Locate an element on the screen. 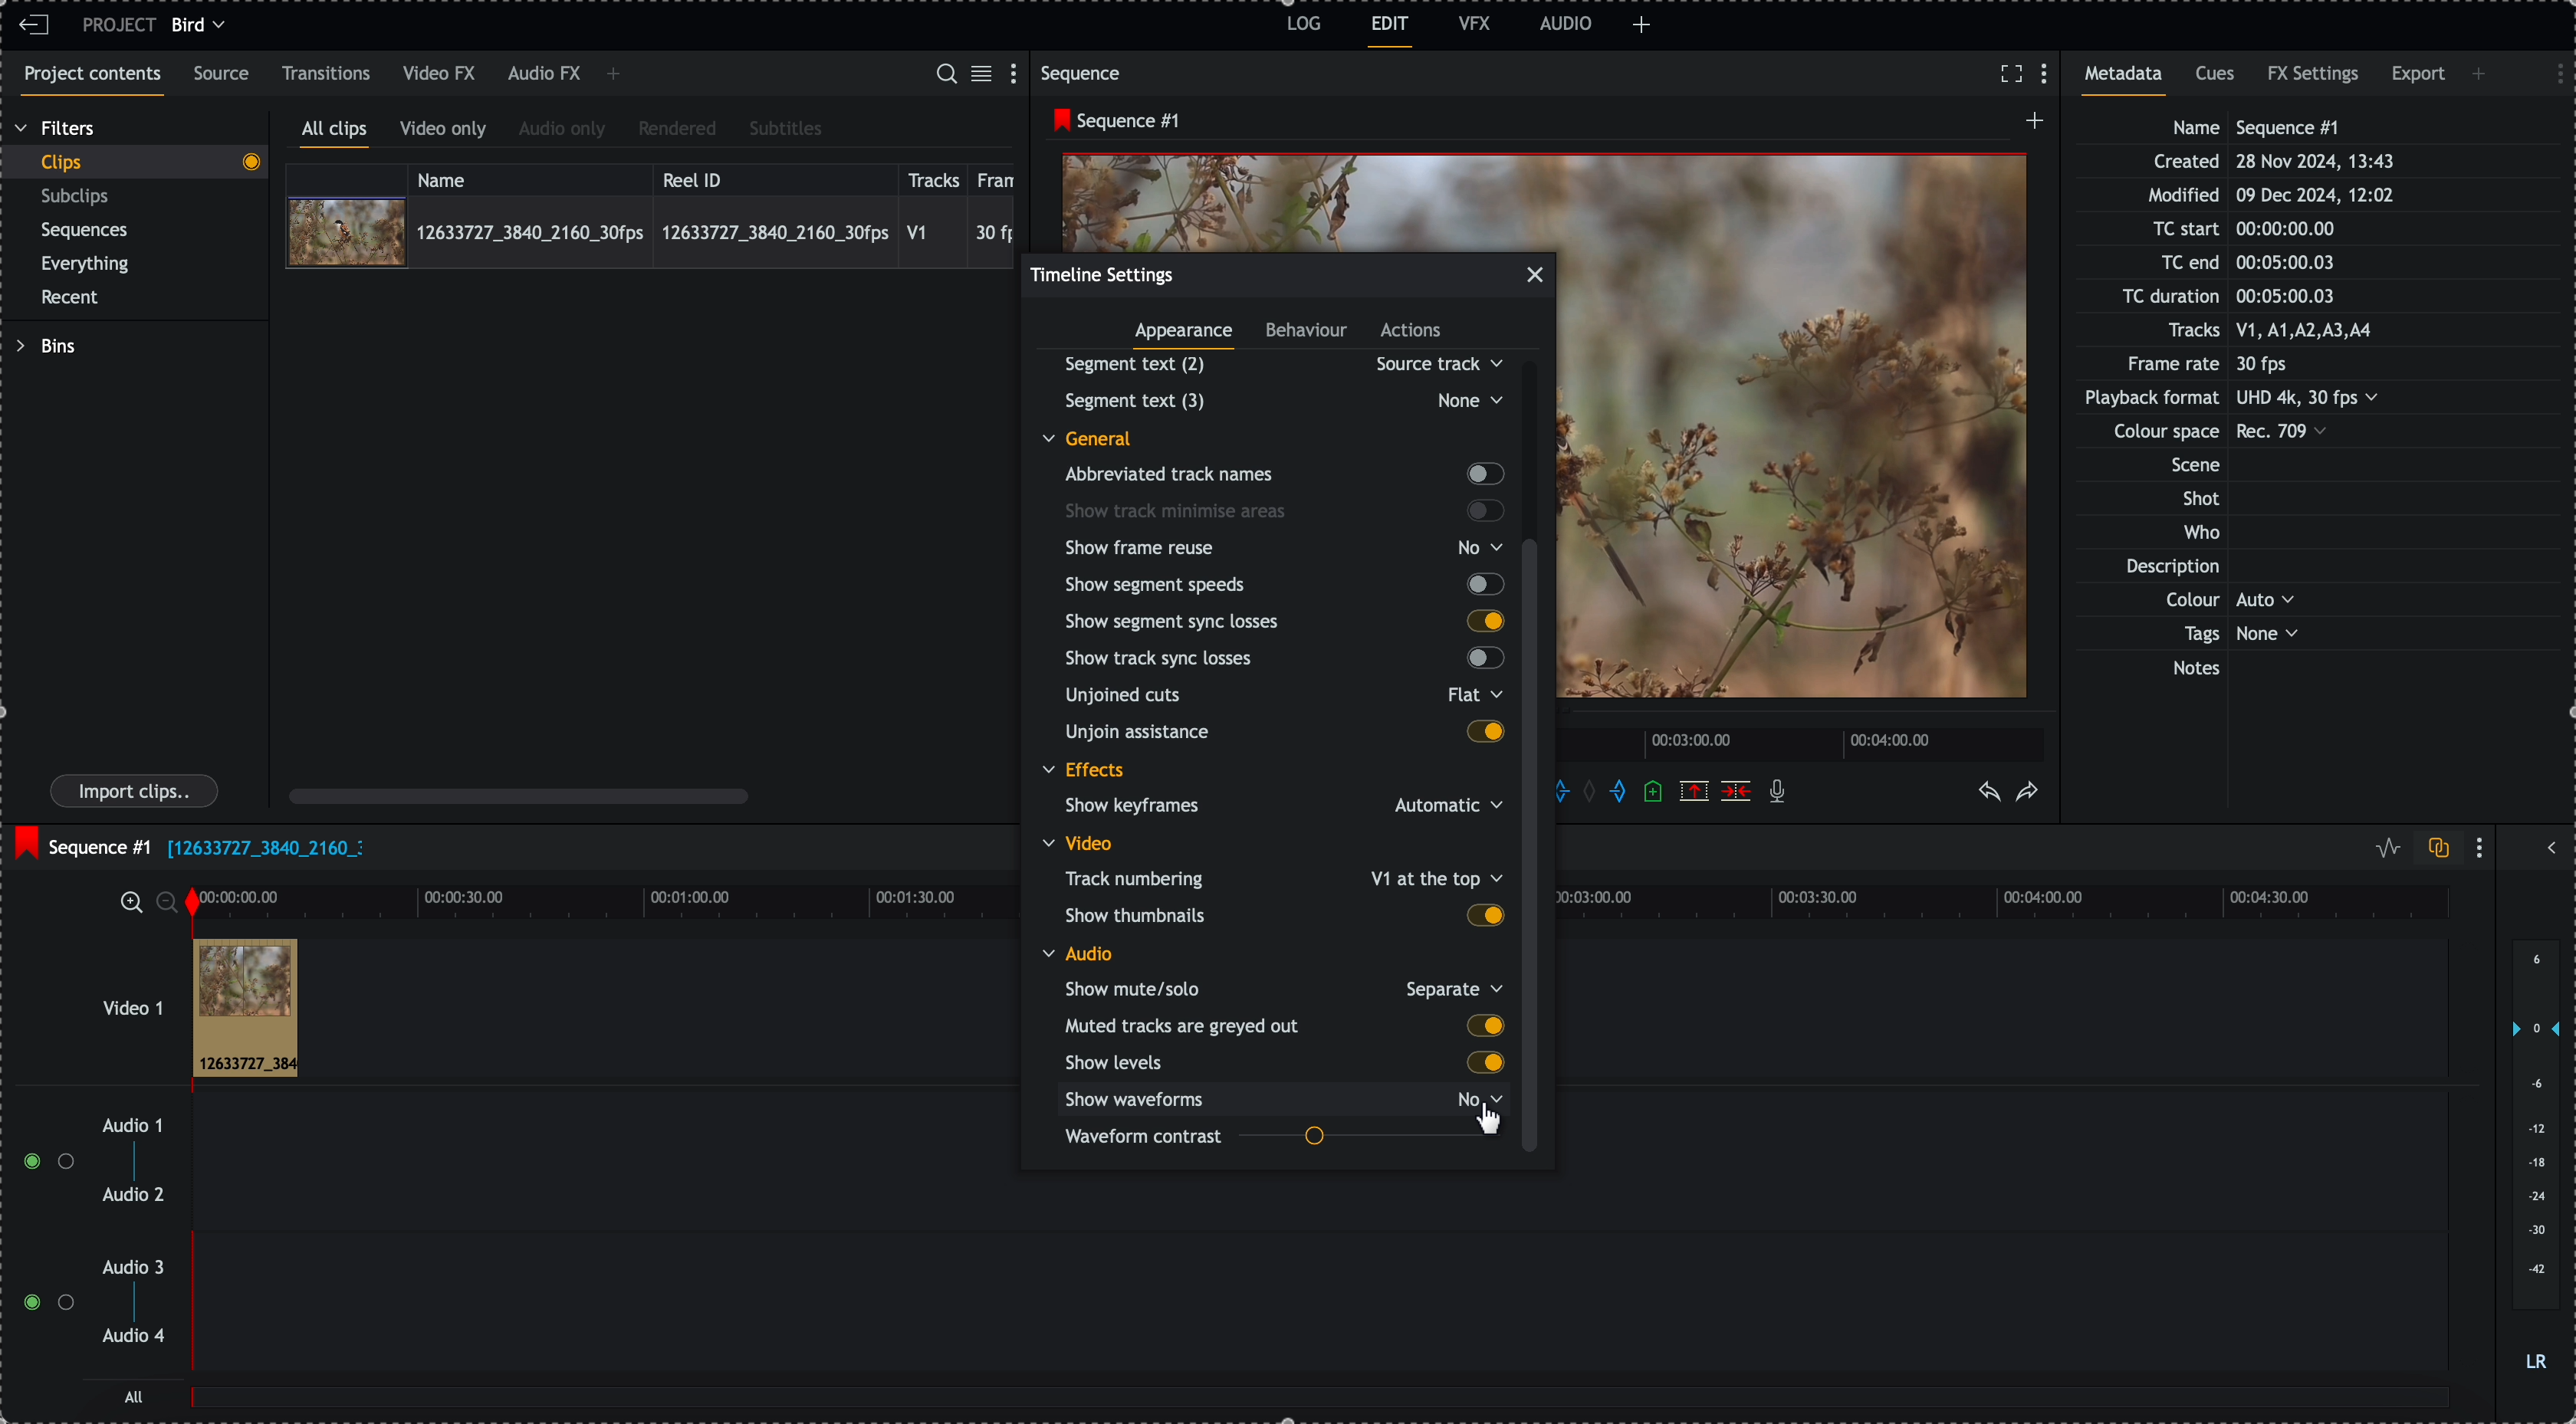 The image size is (2576, 1424). add 'out' mark is located at coordinates (1617, 792).